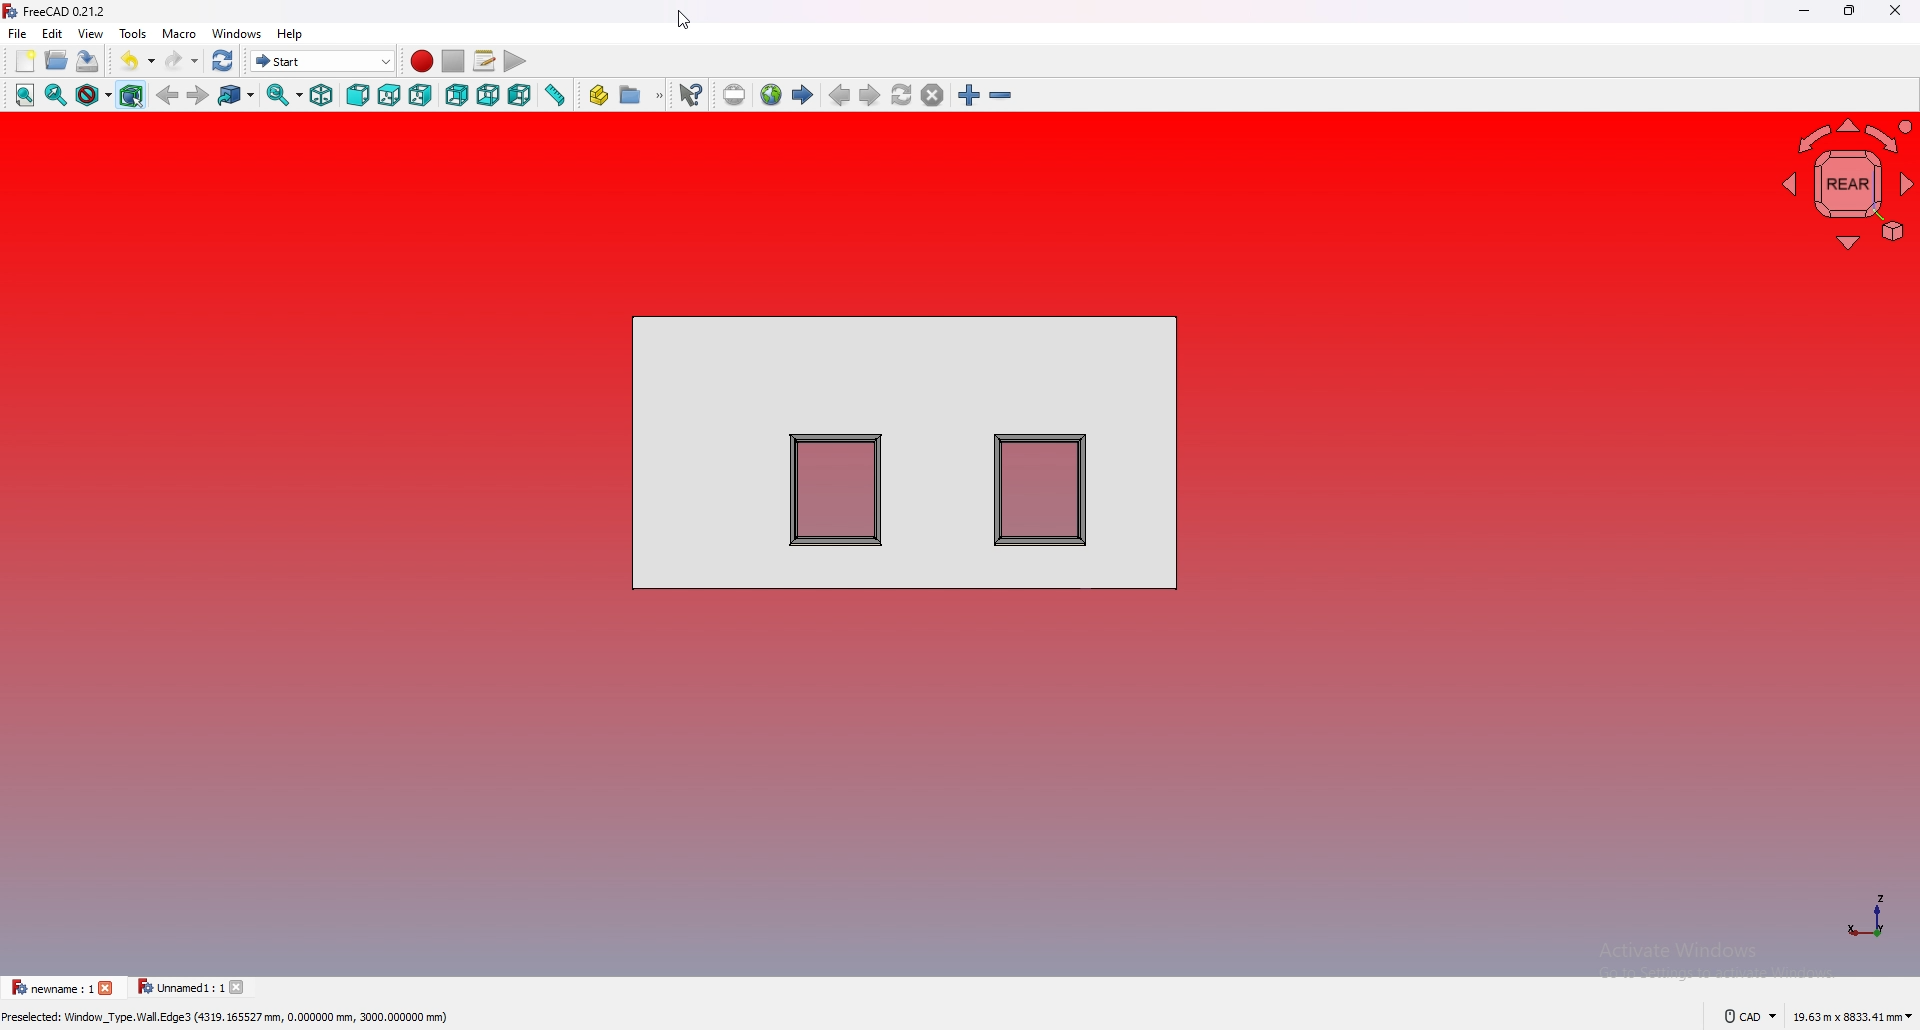  What do you see at coordinates (734, 95) in the screenshot?
I see `set url` at bounding box center [734, 95].